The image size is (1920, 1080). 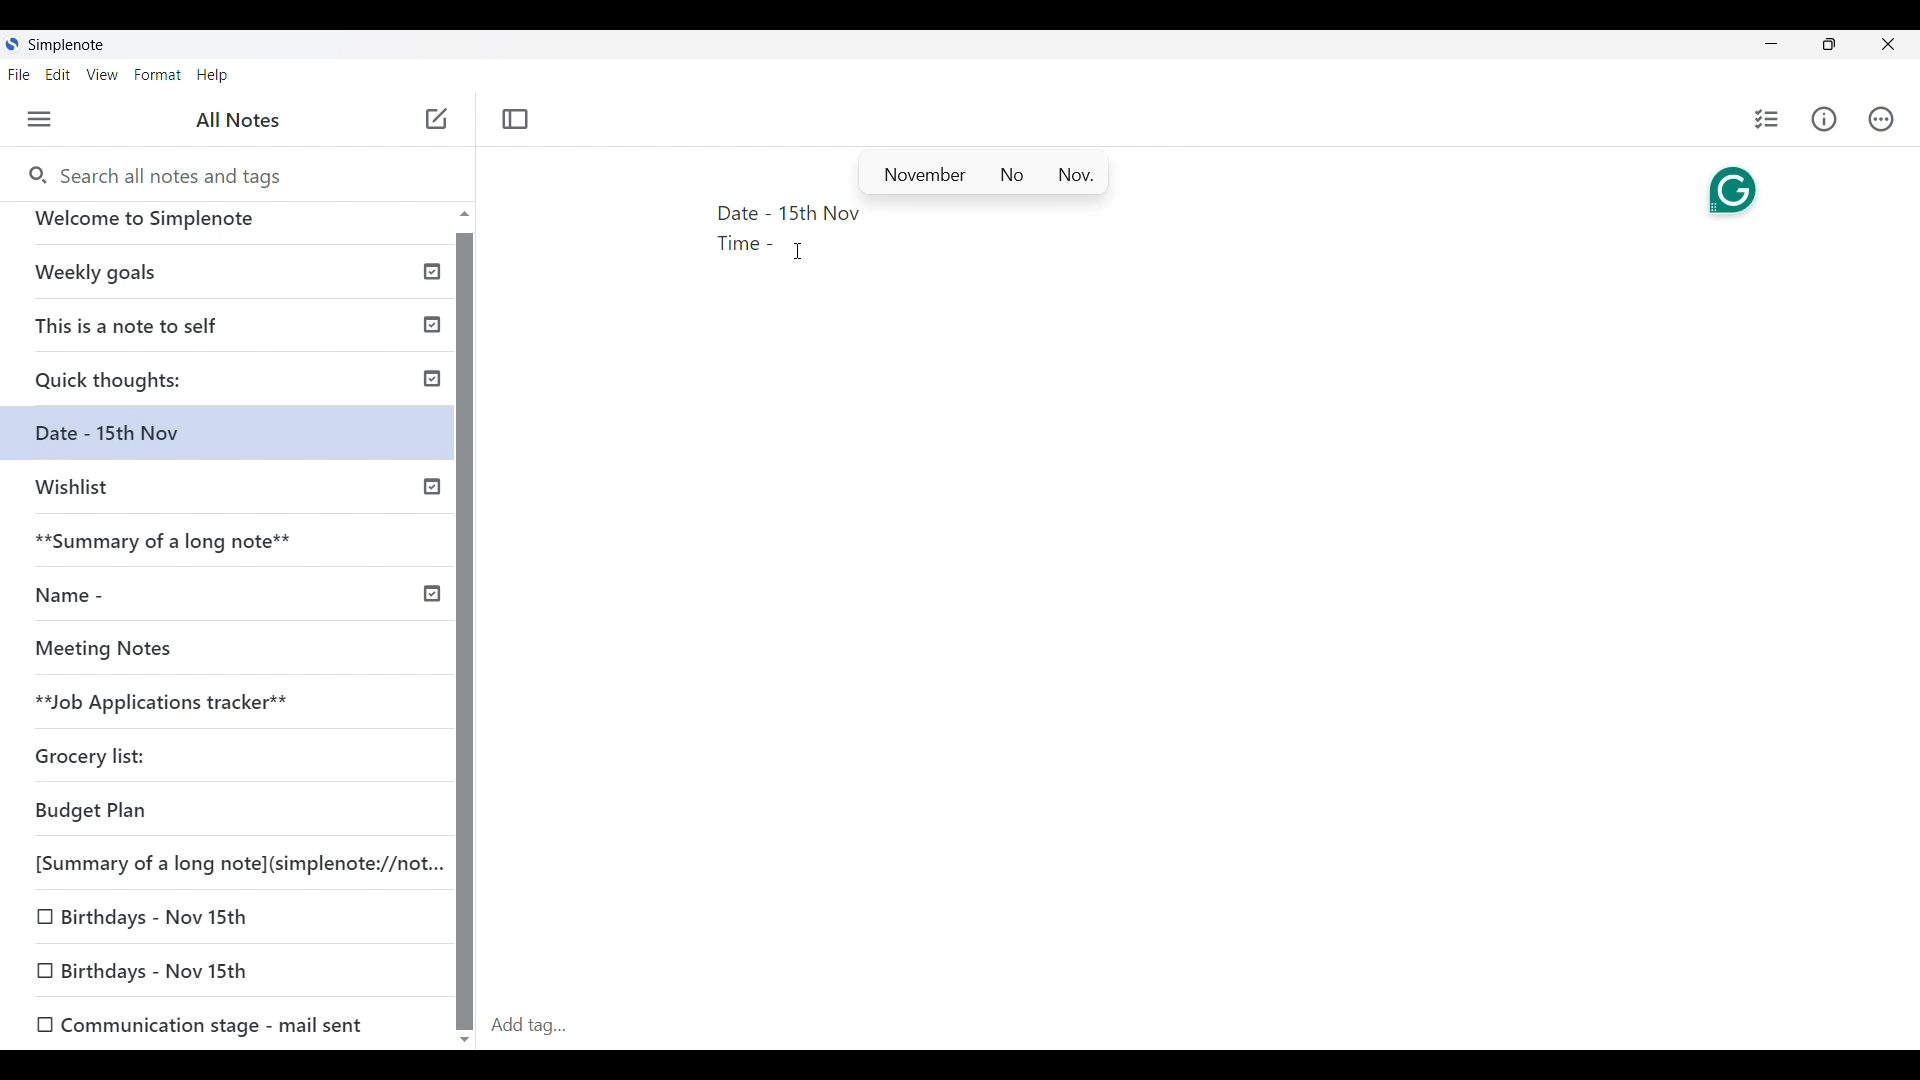 What do you see at coordinates (465, 213) in the screenshot?
I see `Quick slide to top` at bounding box center [465, 213].